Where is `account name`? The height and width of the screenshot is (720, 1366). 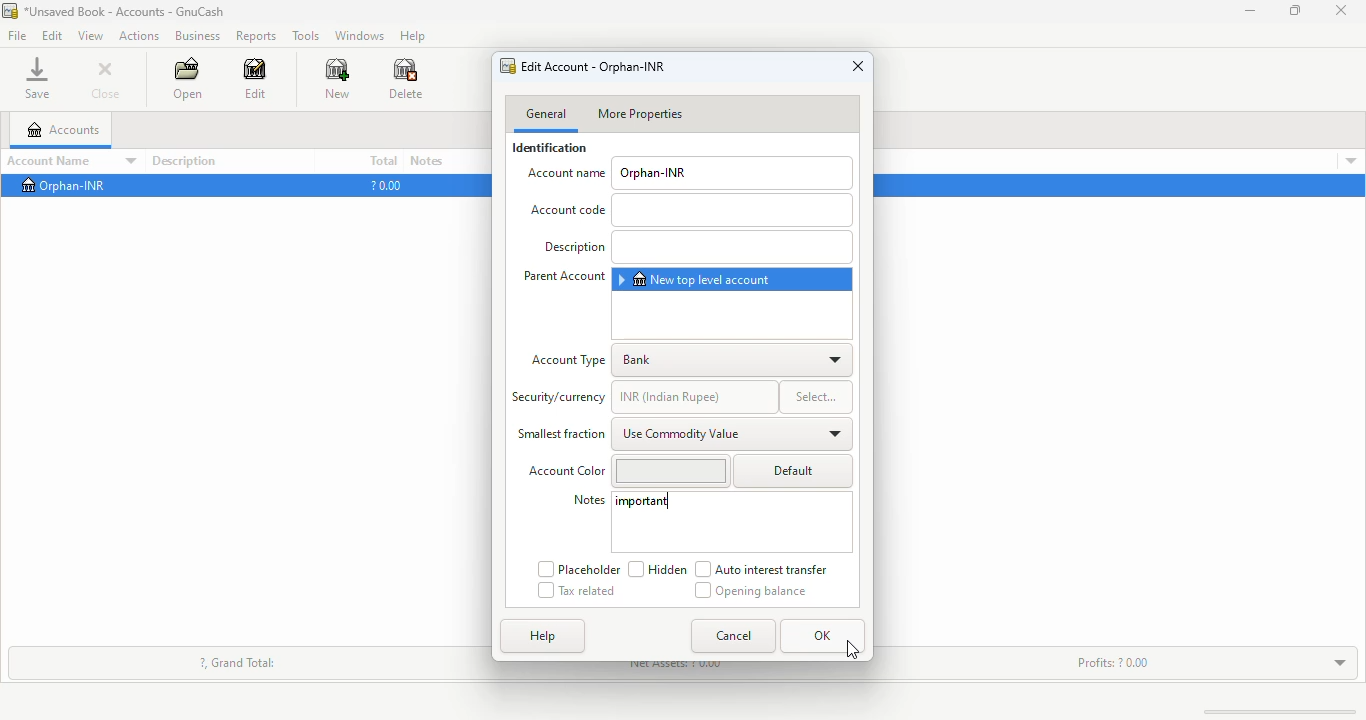
account name is located at coordinates (73, 161).